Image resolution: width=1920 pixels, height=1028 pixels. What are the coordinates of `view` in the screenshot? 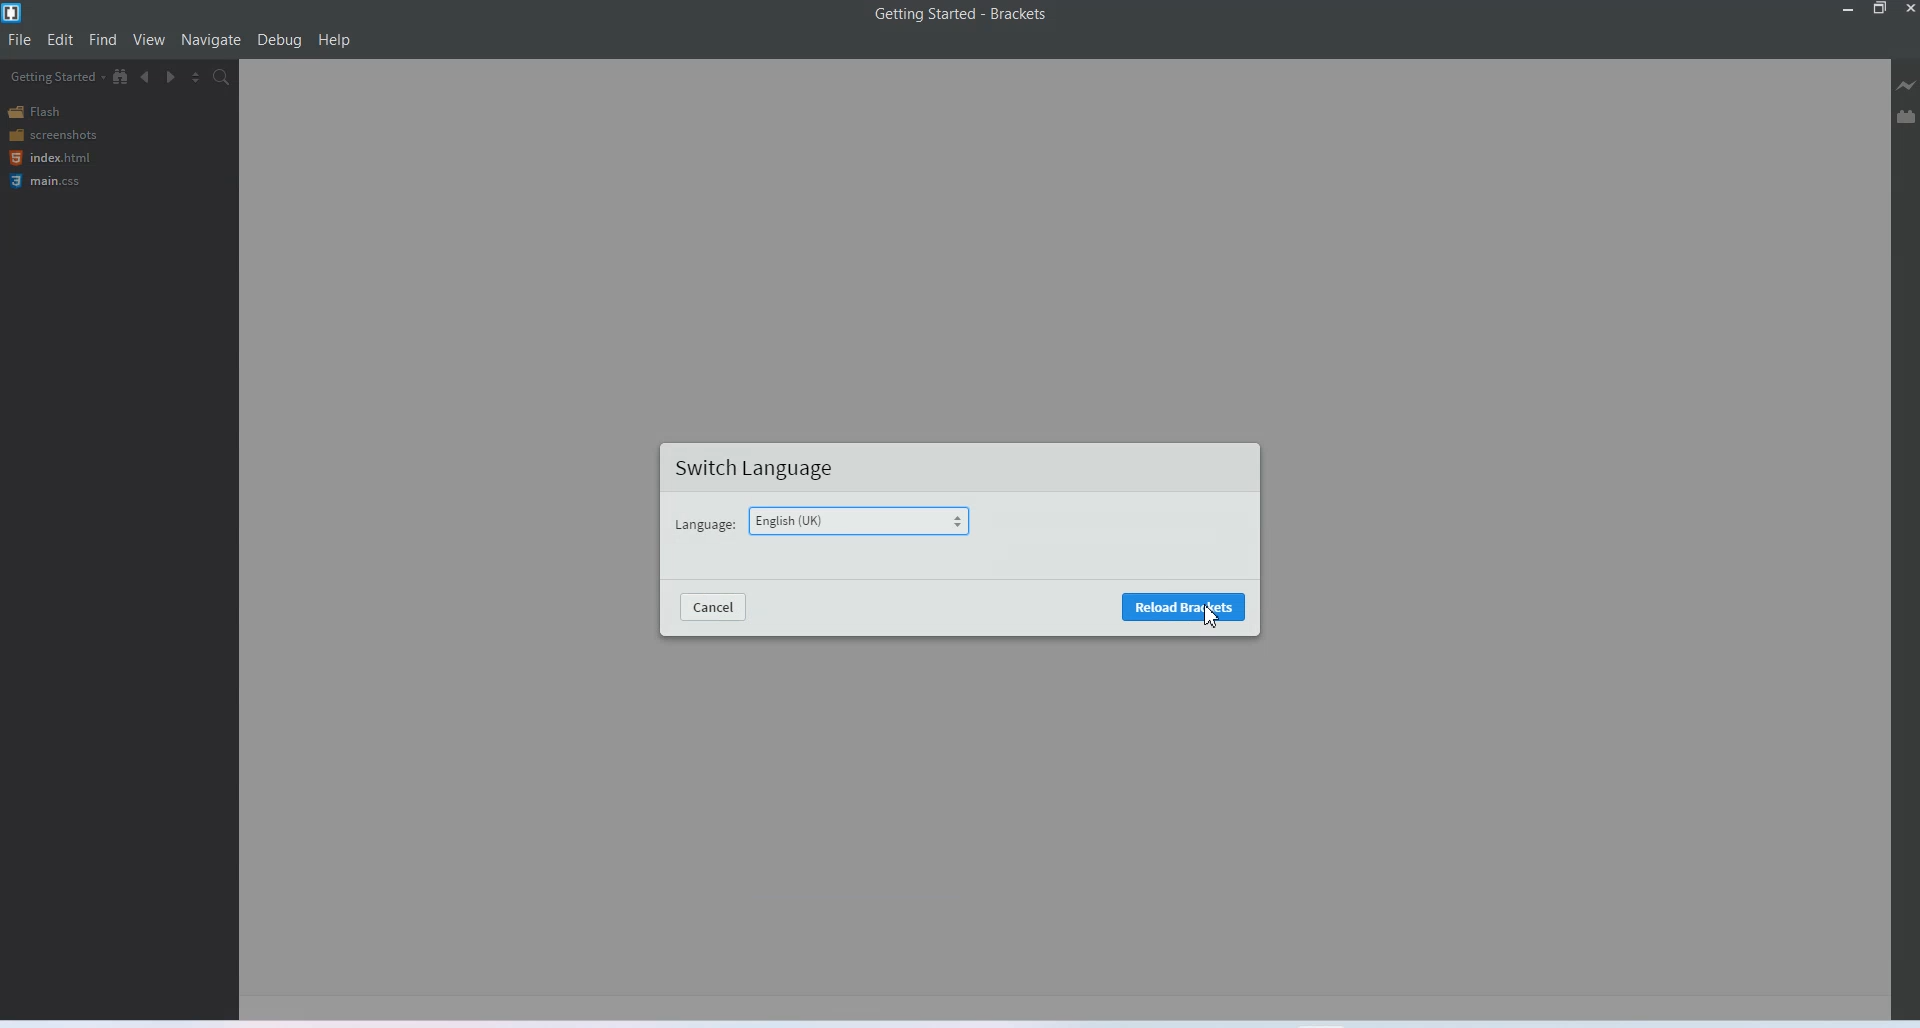 It's located at (150, 39).